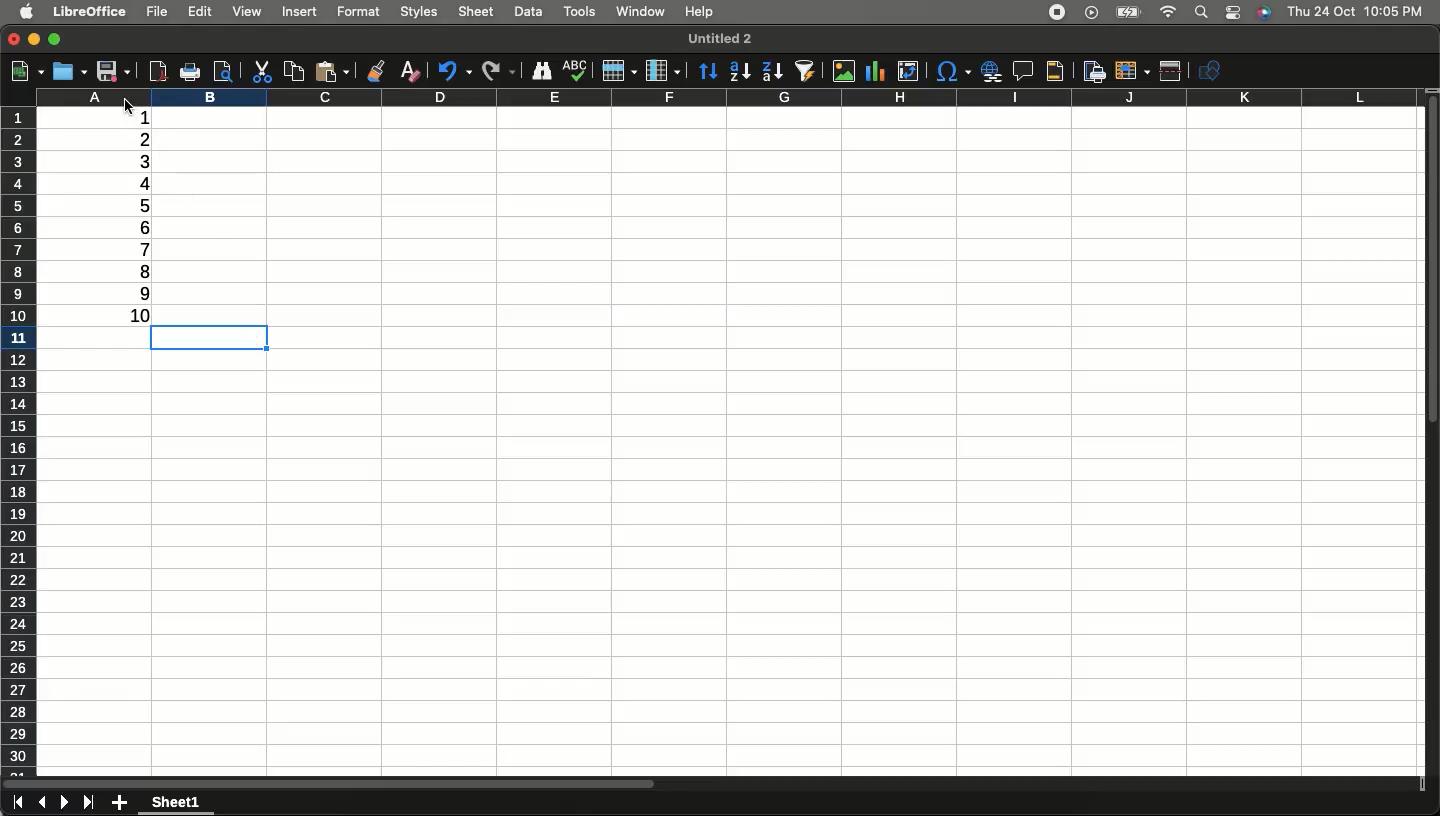 The image size is (1440, 816). I want to click on Open, so click(68, 72).